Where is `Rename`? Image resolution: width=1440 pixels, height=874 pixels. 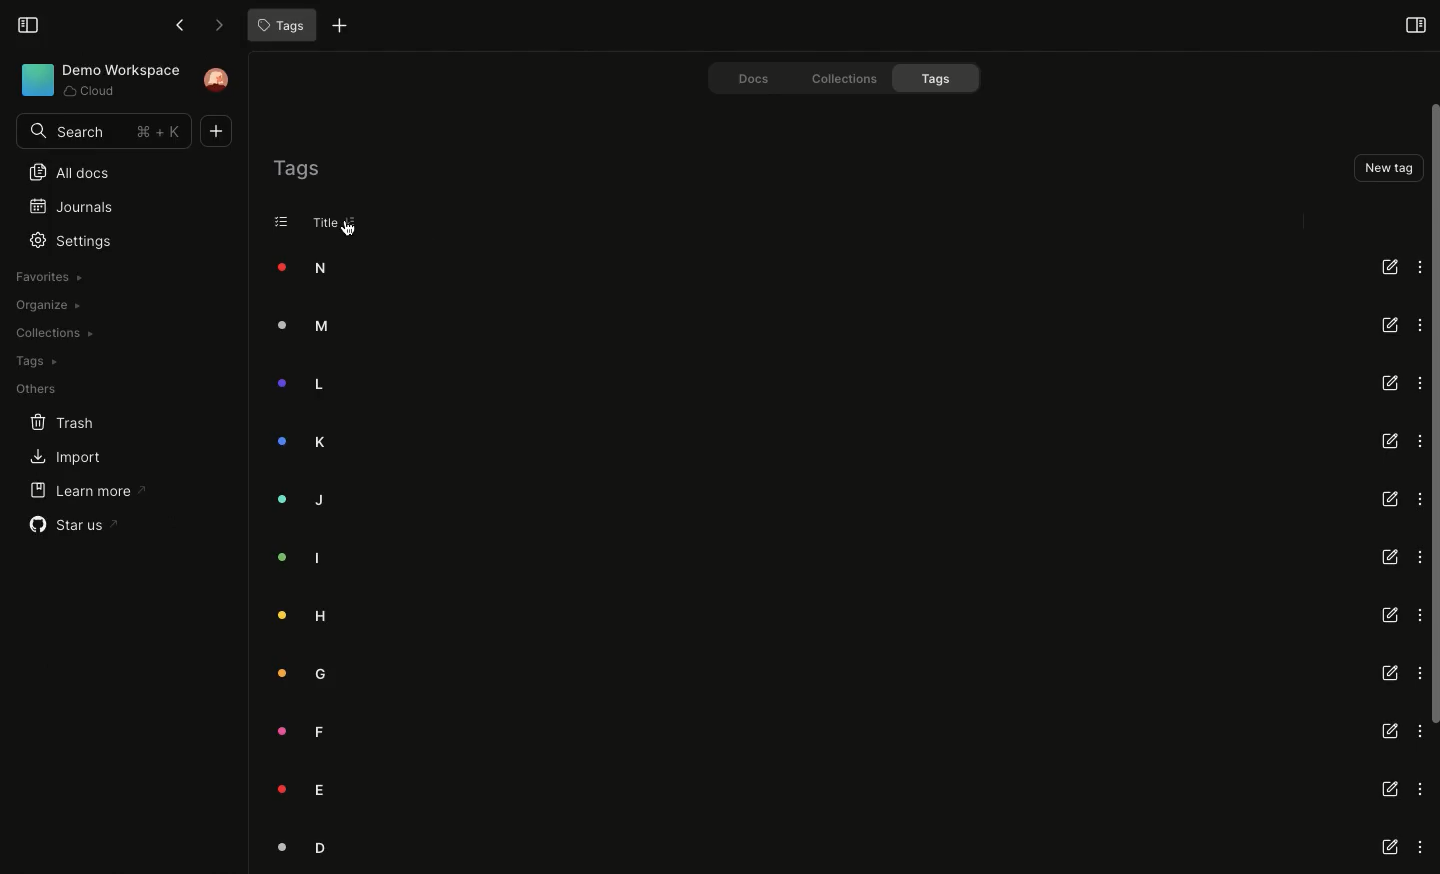
Rename is located at coordinates (1387, 325).